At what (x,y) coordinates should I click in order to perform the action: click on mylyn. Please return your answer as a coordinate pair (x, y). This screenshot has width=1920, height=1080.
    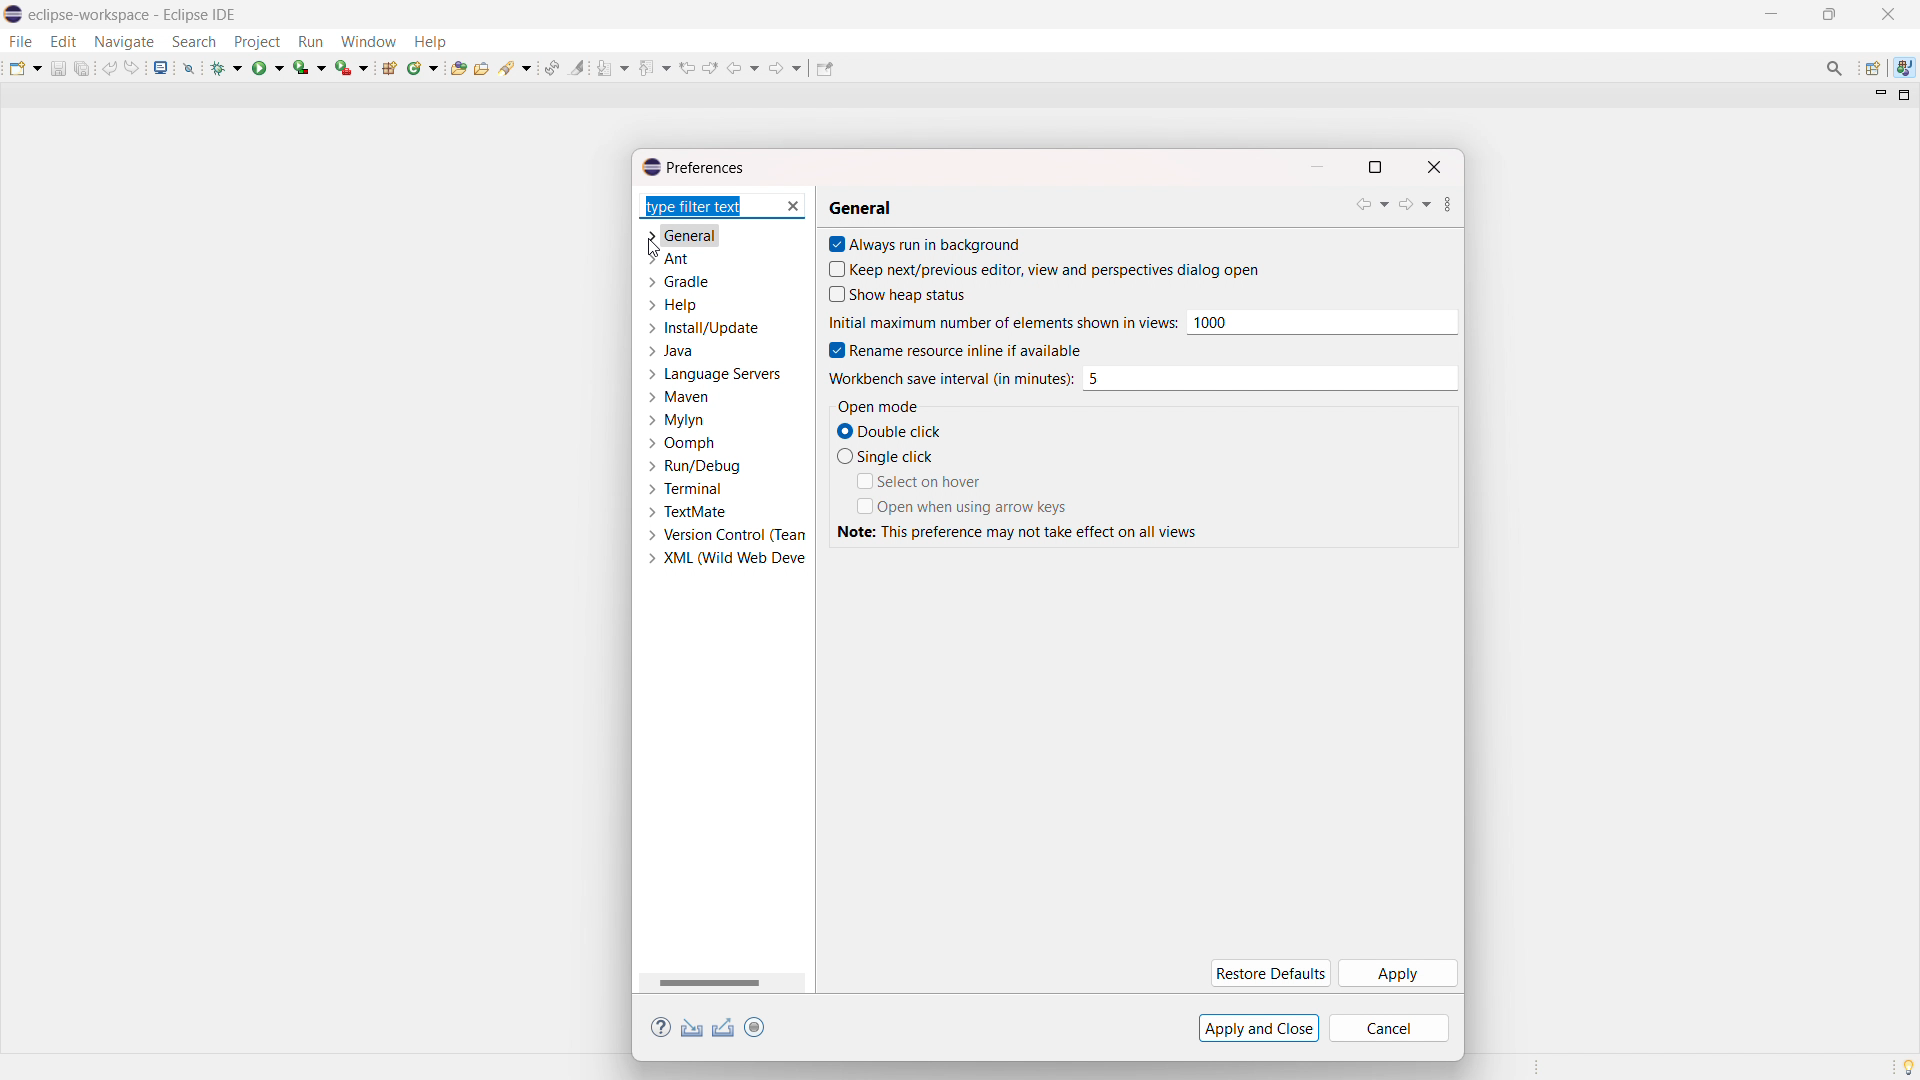
    Looking at the image, I should click on (676, 420).